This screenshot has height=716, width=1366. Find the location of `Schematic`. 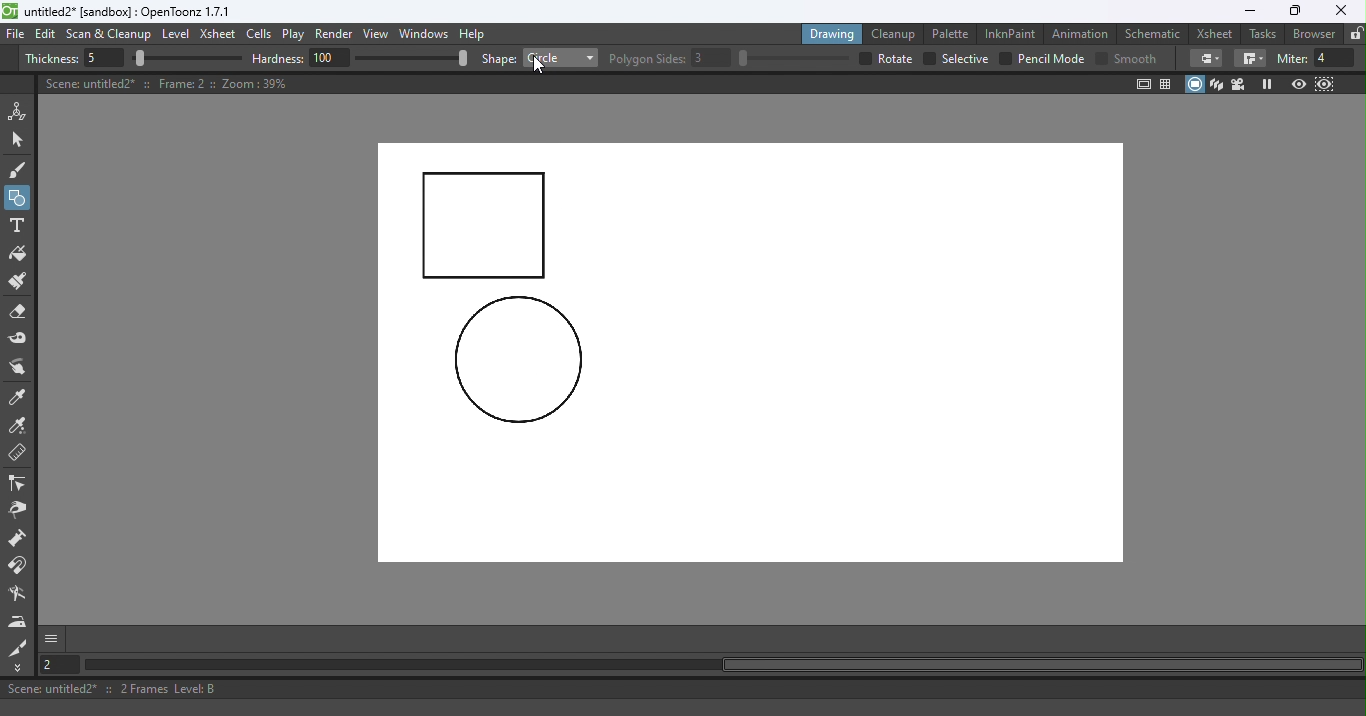

Schematic is located at coordinates (1153, 34).